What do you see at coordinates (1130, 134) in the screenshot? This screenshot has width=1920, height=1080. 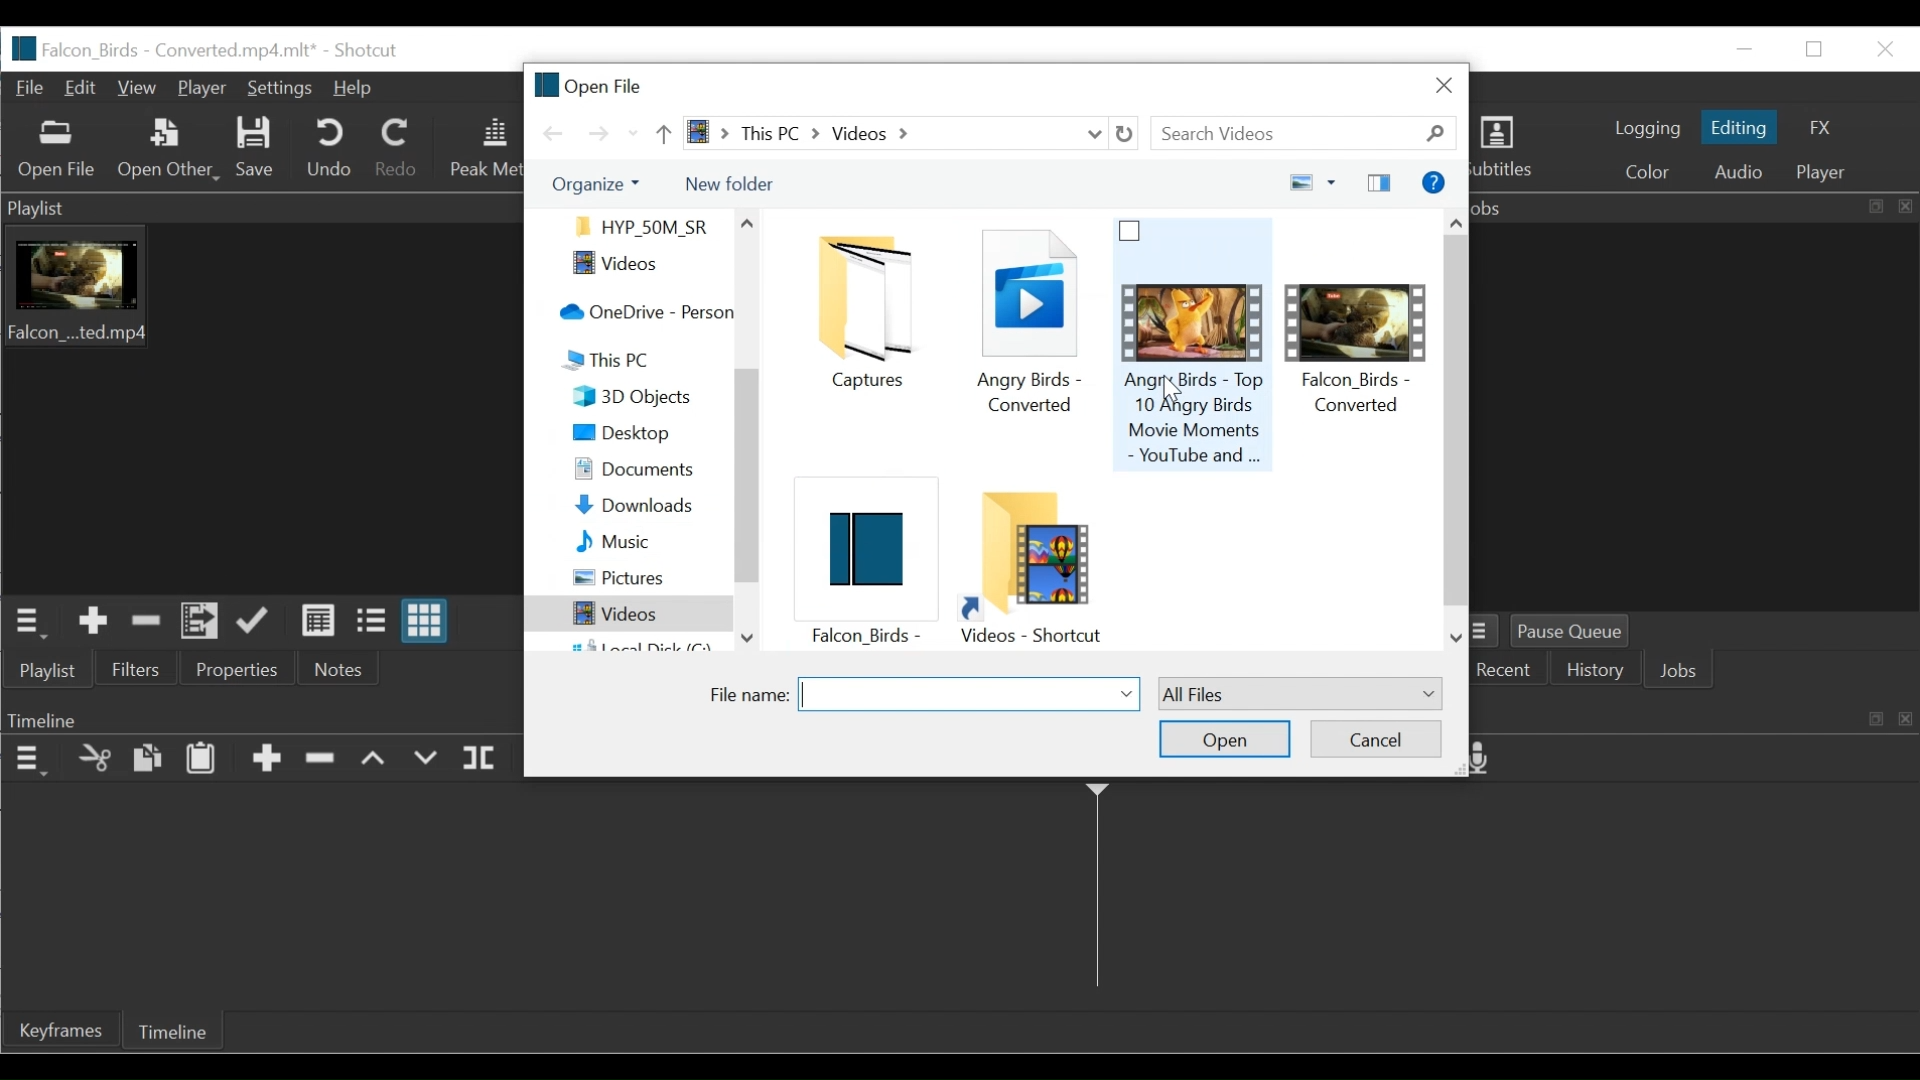 I see `Refresh` at bounding box center [1130, 134].